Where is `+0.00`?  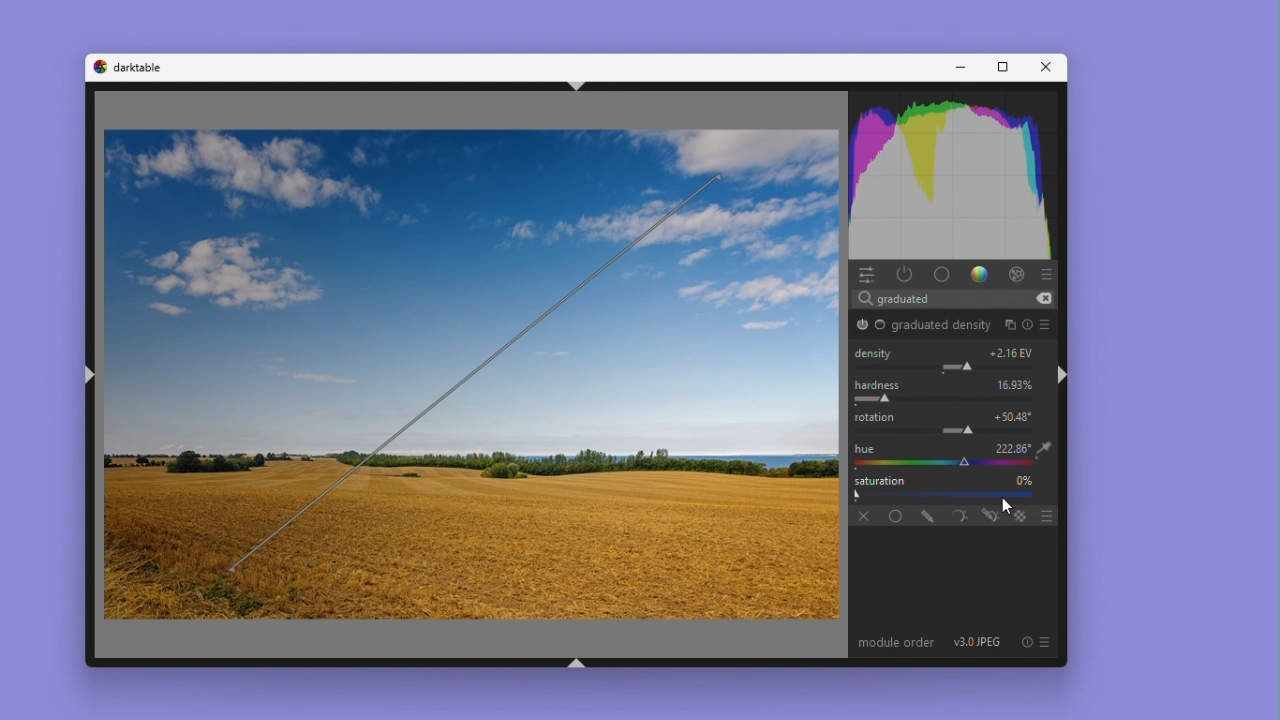 +0.00 is located at coordinates (1015, 448).